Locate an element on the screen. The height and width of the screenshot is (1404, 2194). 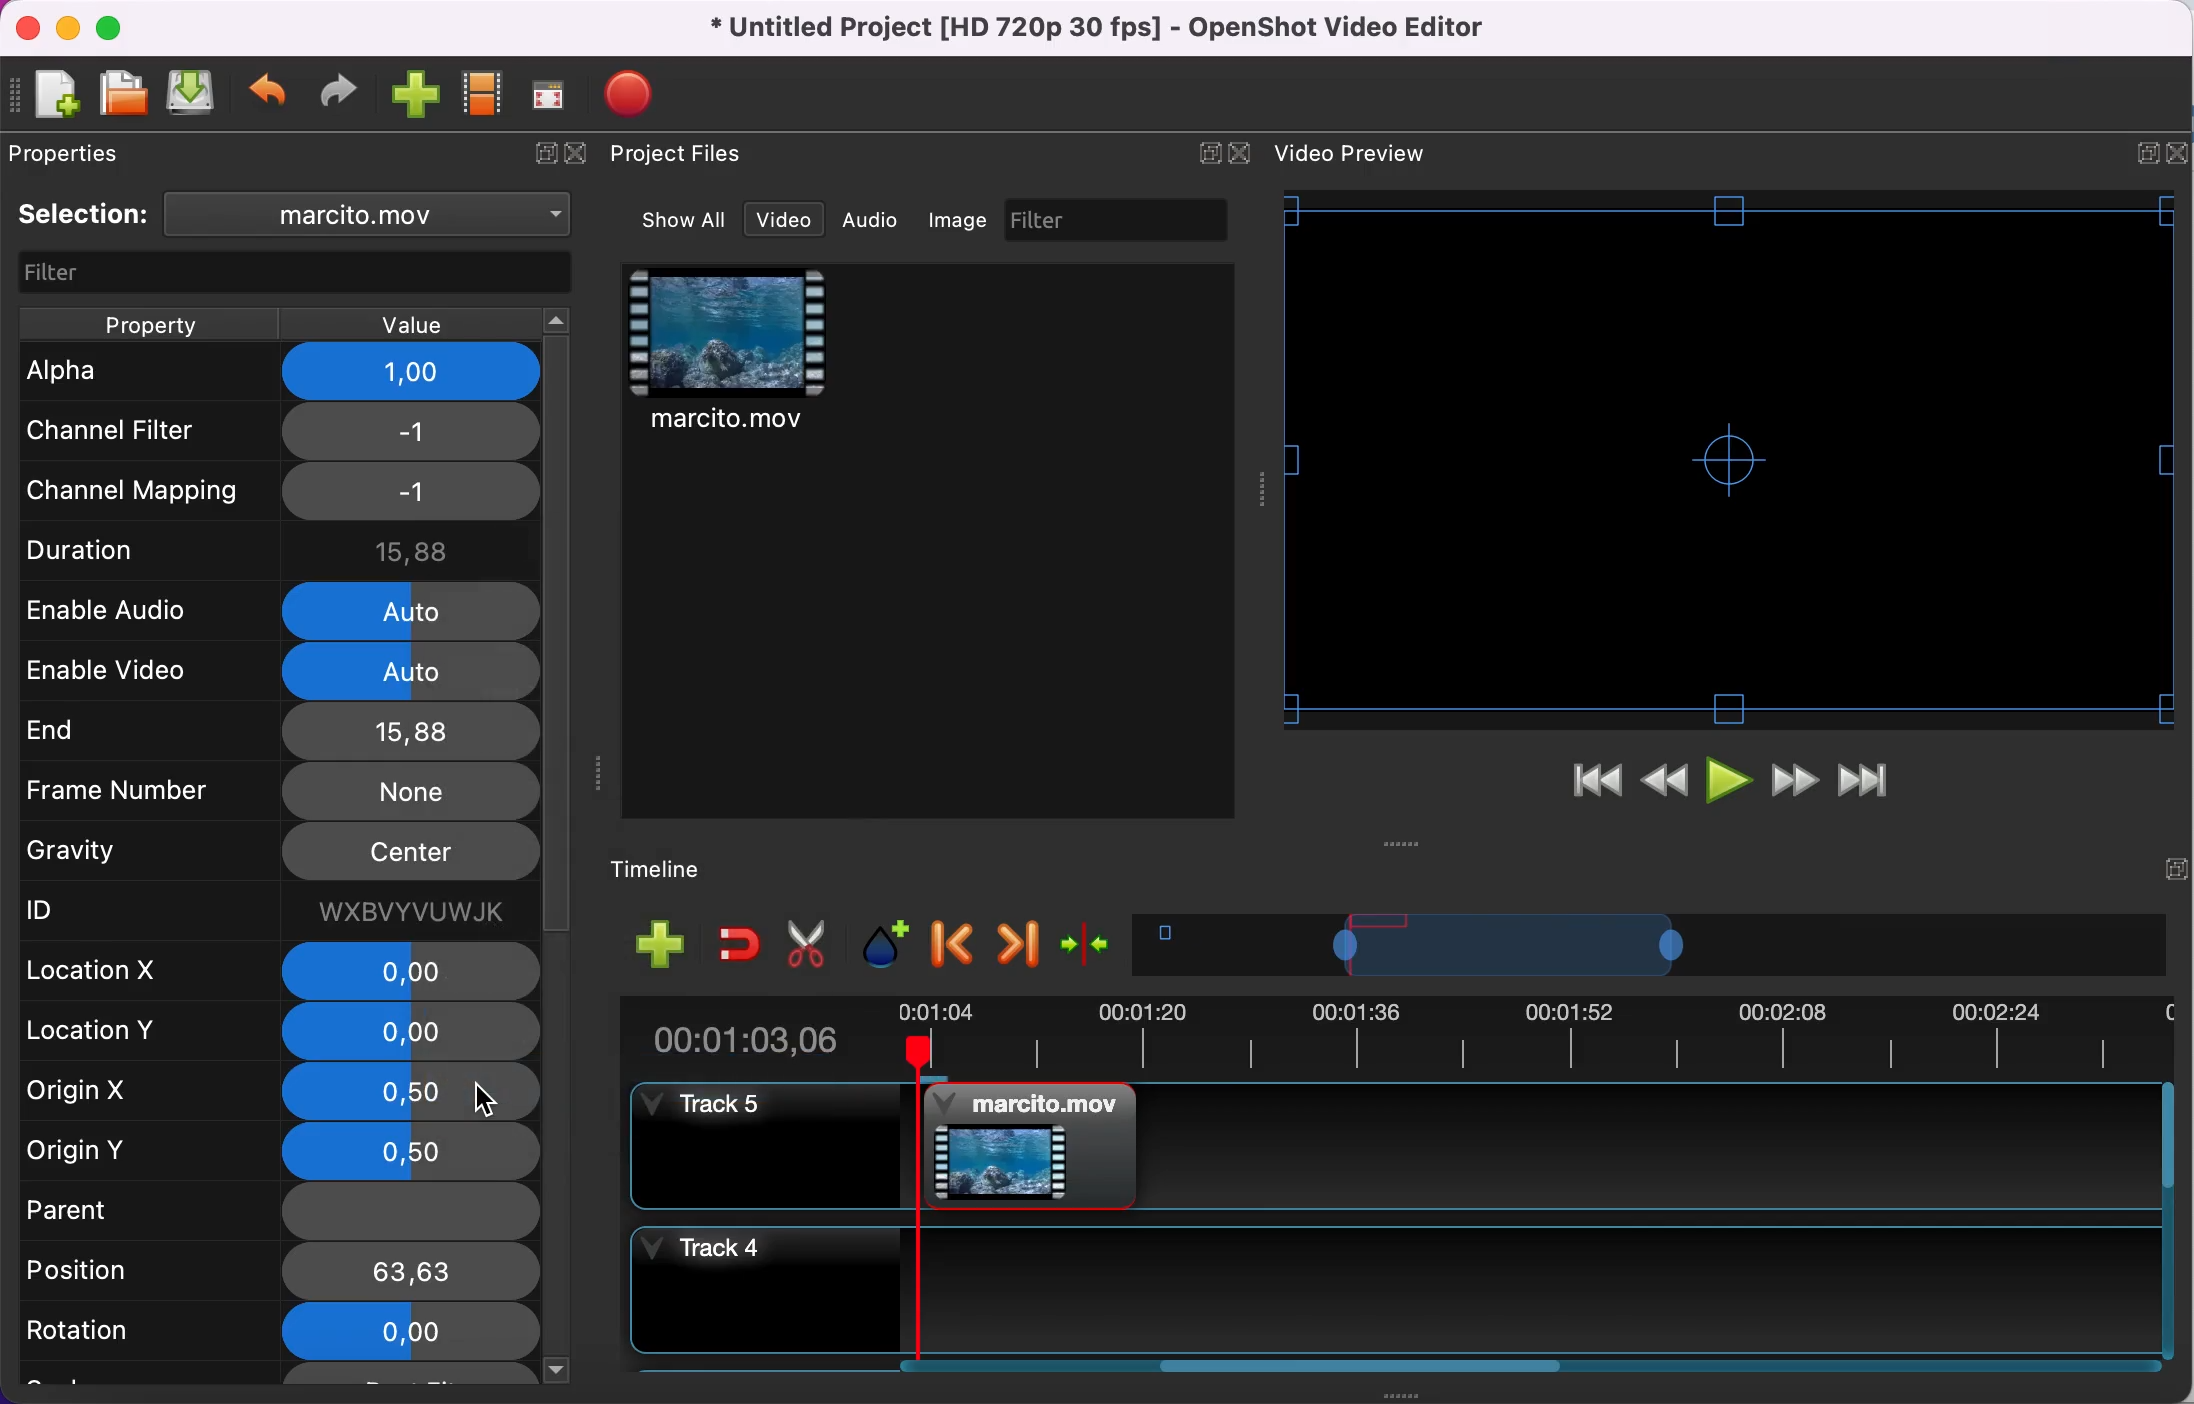
show all is located at coordinates (686, 220).